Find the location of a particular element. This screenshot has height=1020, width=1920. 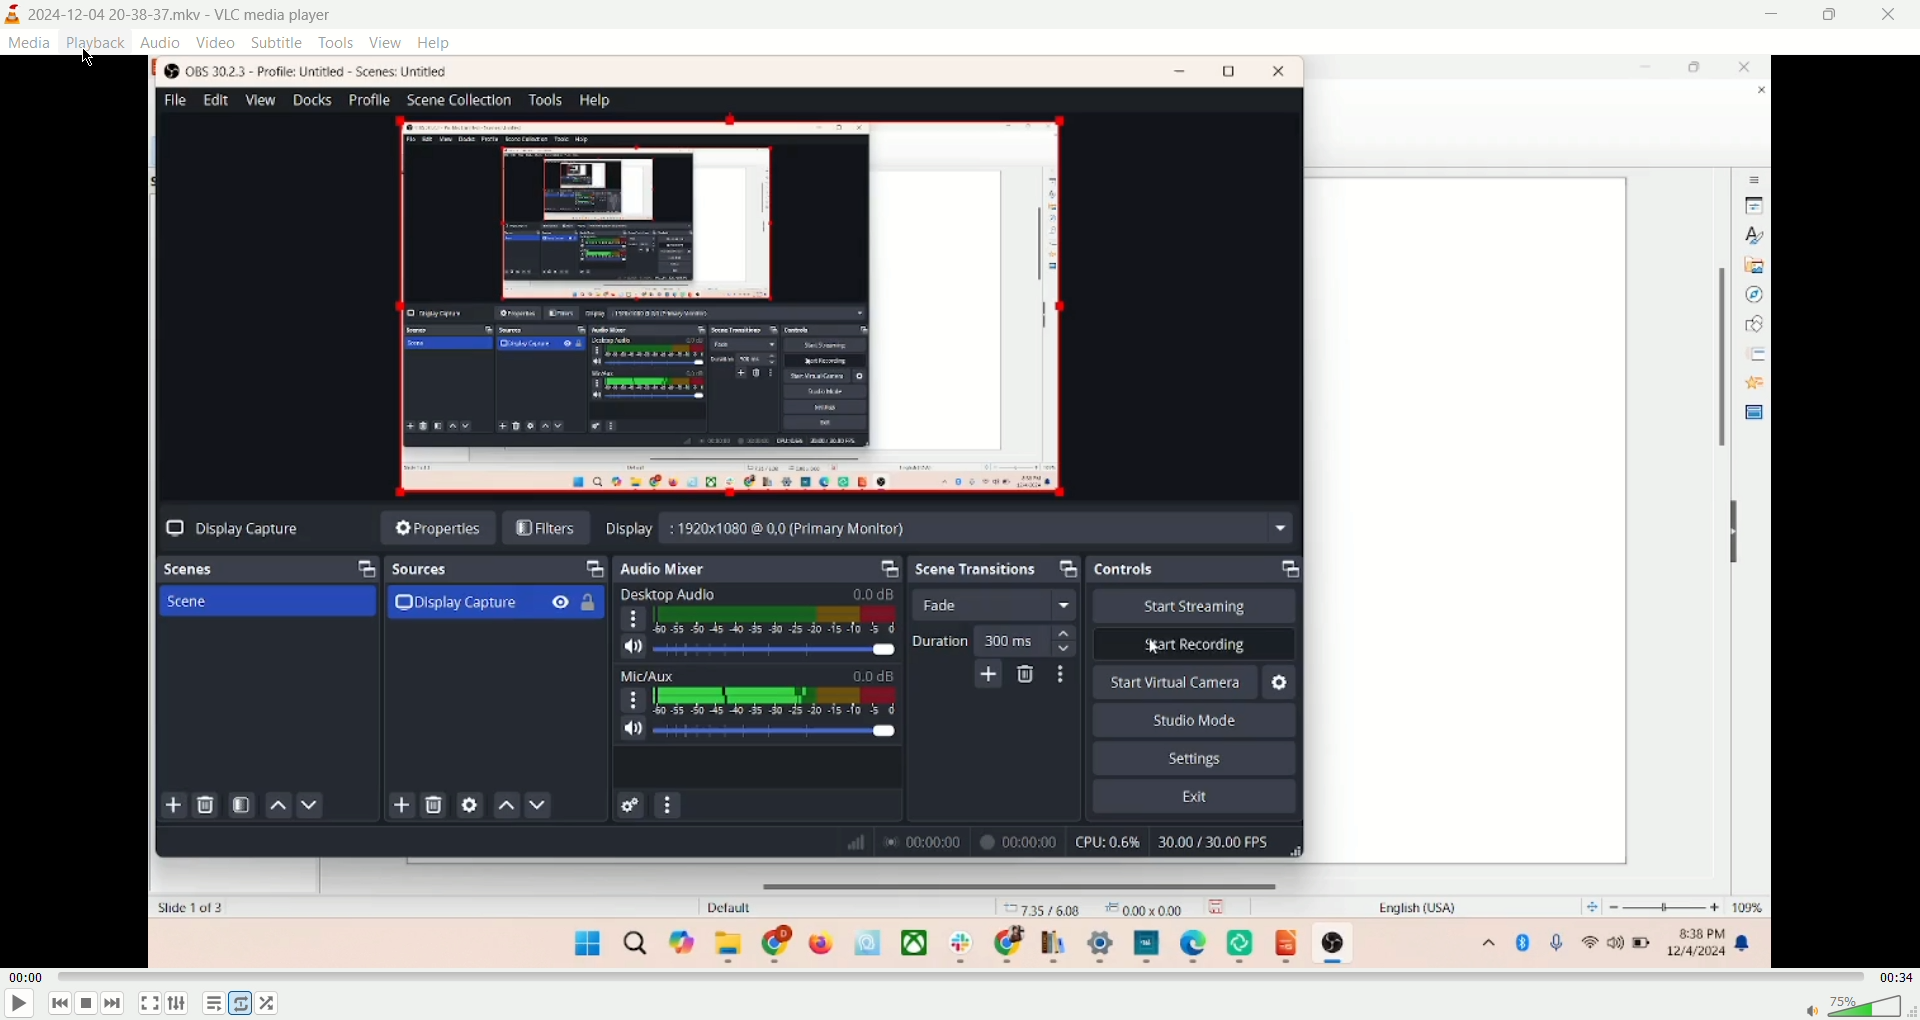

video is located at coordinates (217, 42).